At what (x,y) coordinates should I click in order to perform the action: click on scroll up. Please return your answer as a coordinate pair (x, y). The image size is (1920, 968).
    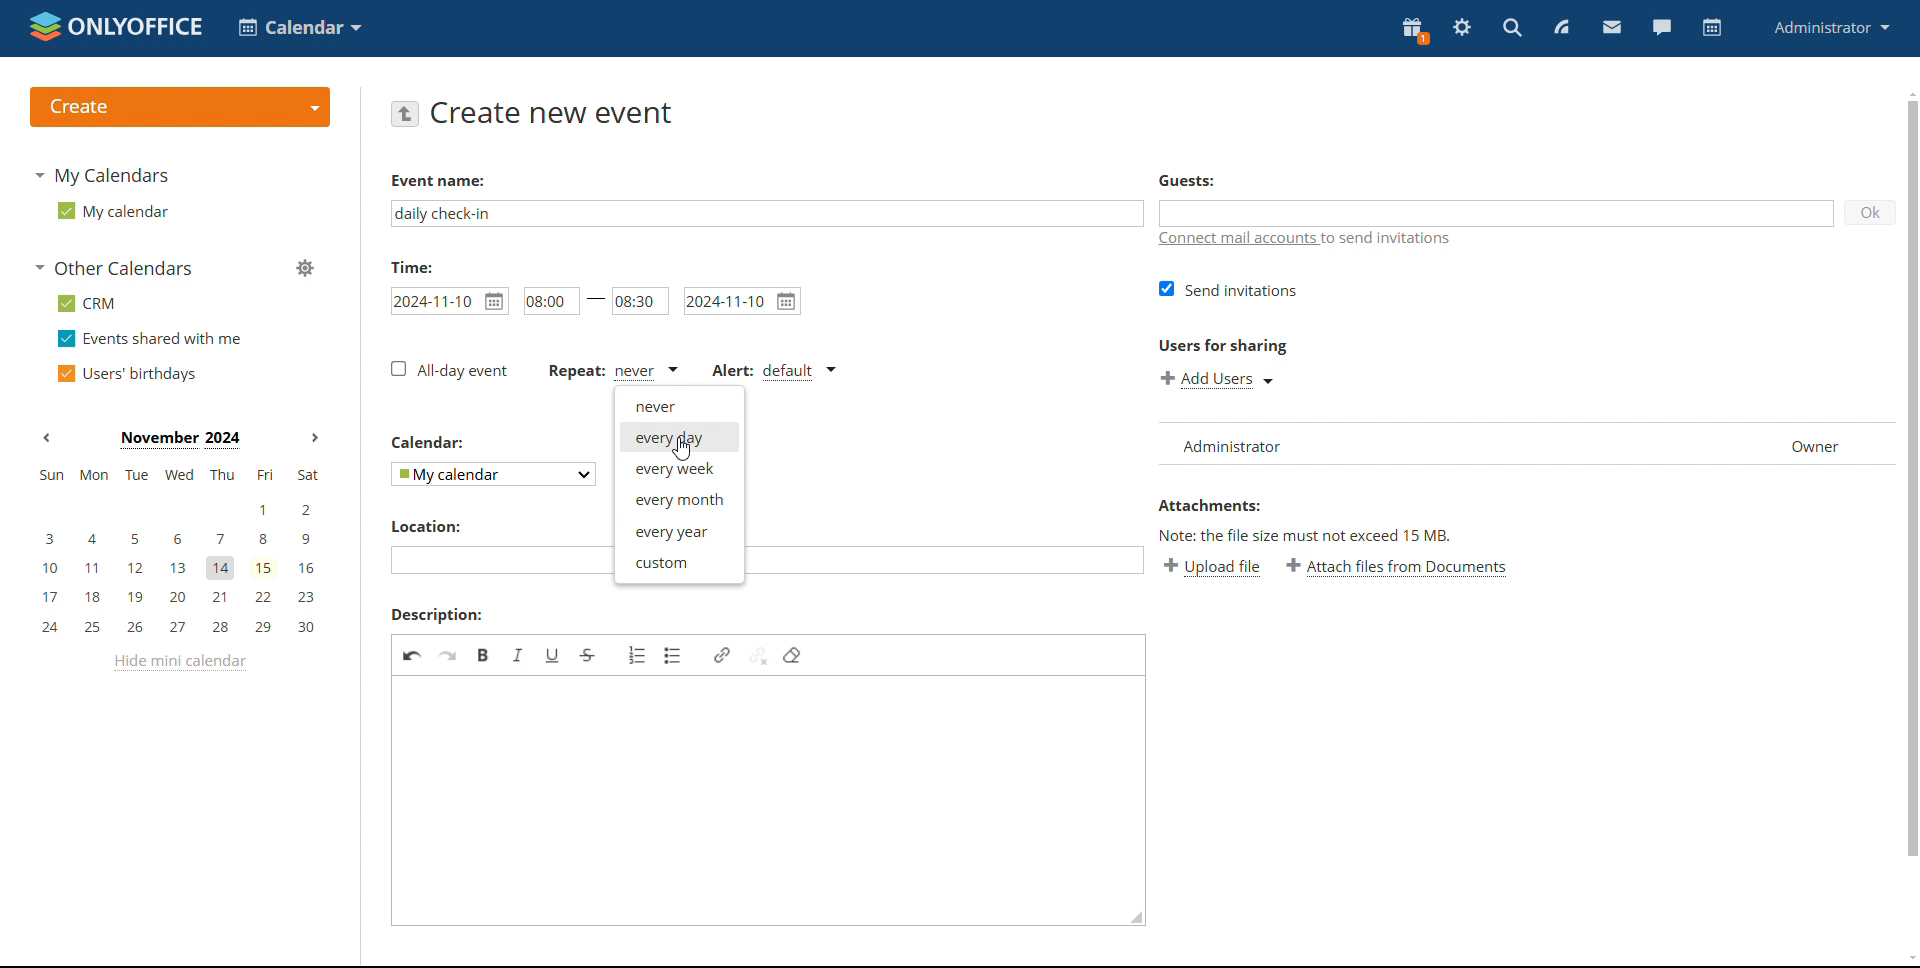
    Looking at the image, I should click on (1908, 93).